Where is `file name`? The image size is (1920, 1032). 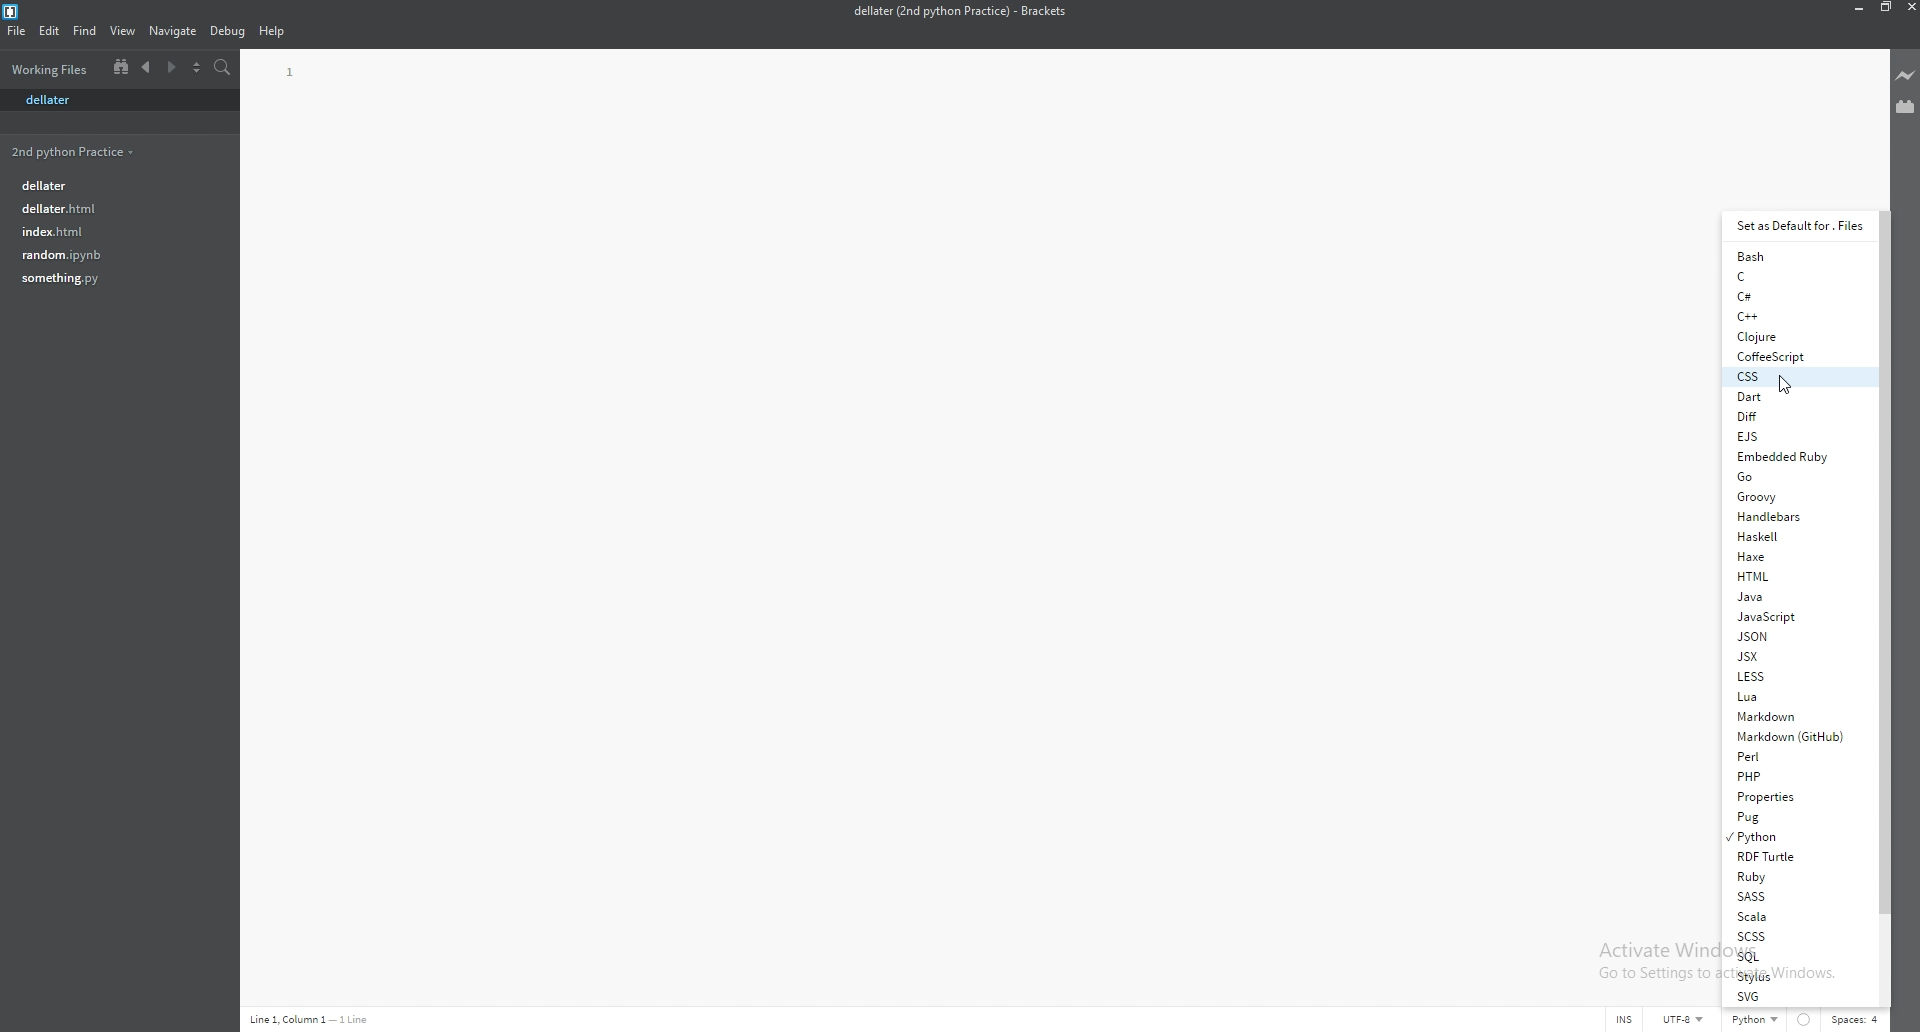
file name is located at coordinates (959, 11).